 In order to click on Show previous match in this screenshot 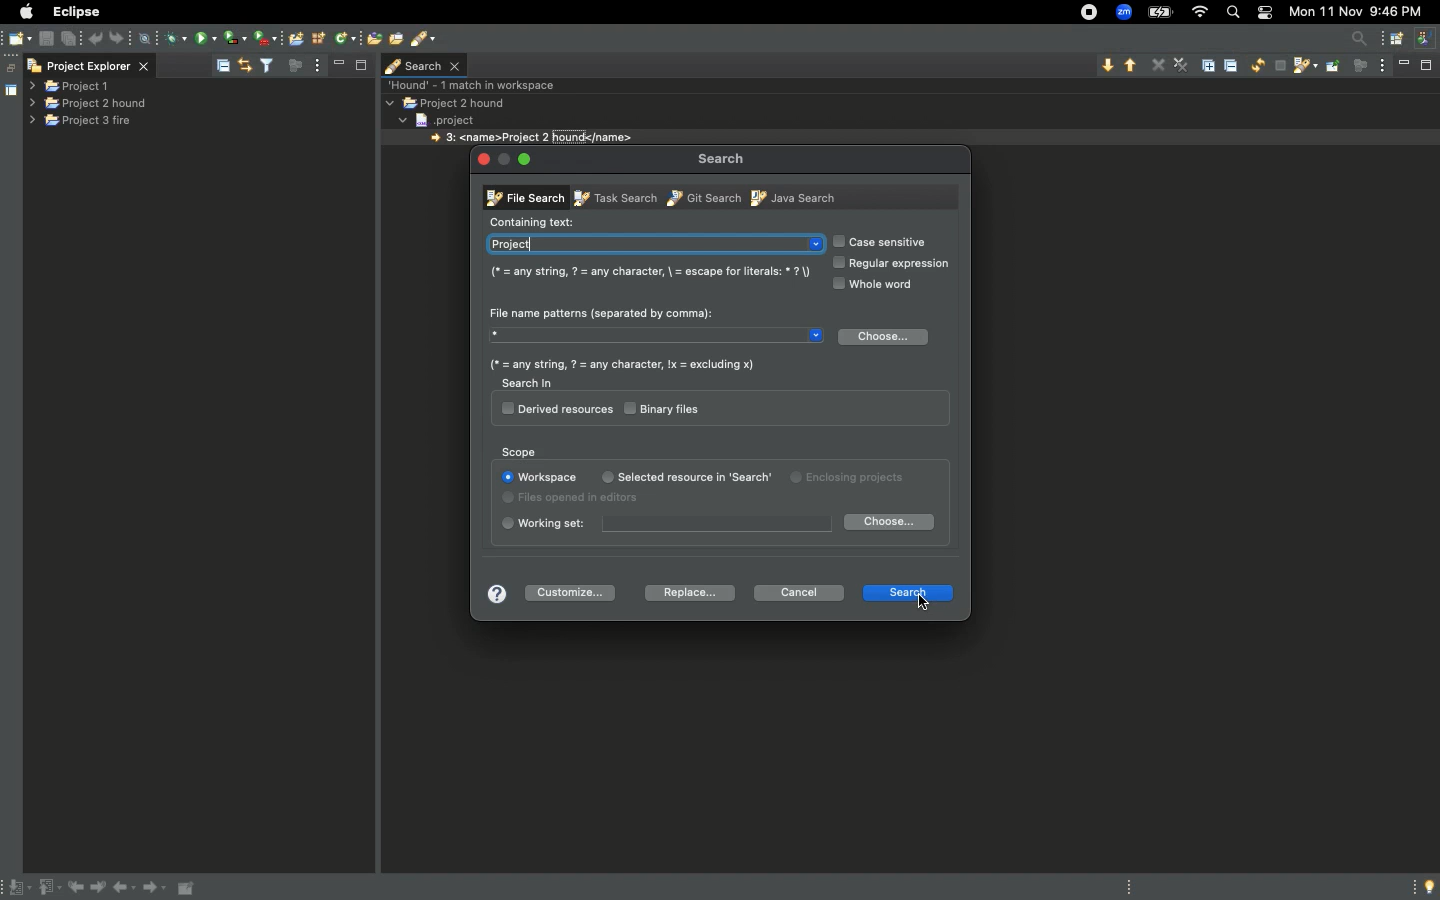, I will do `click(1131, 67)`.